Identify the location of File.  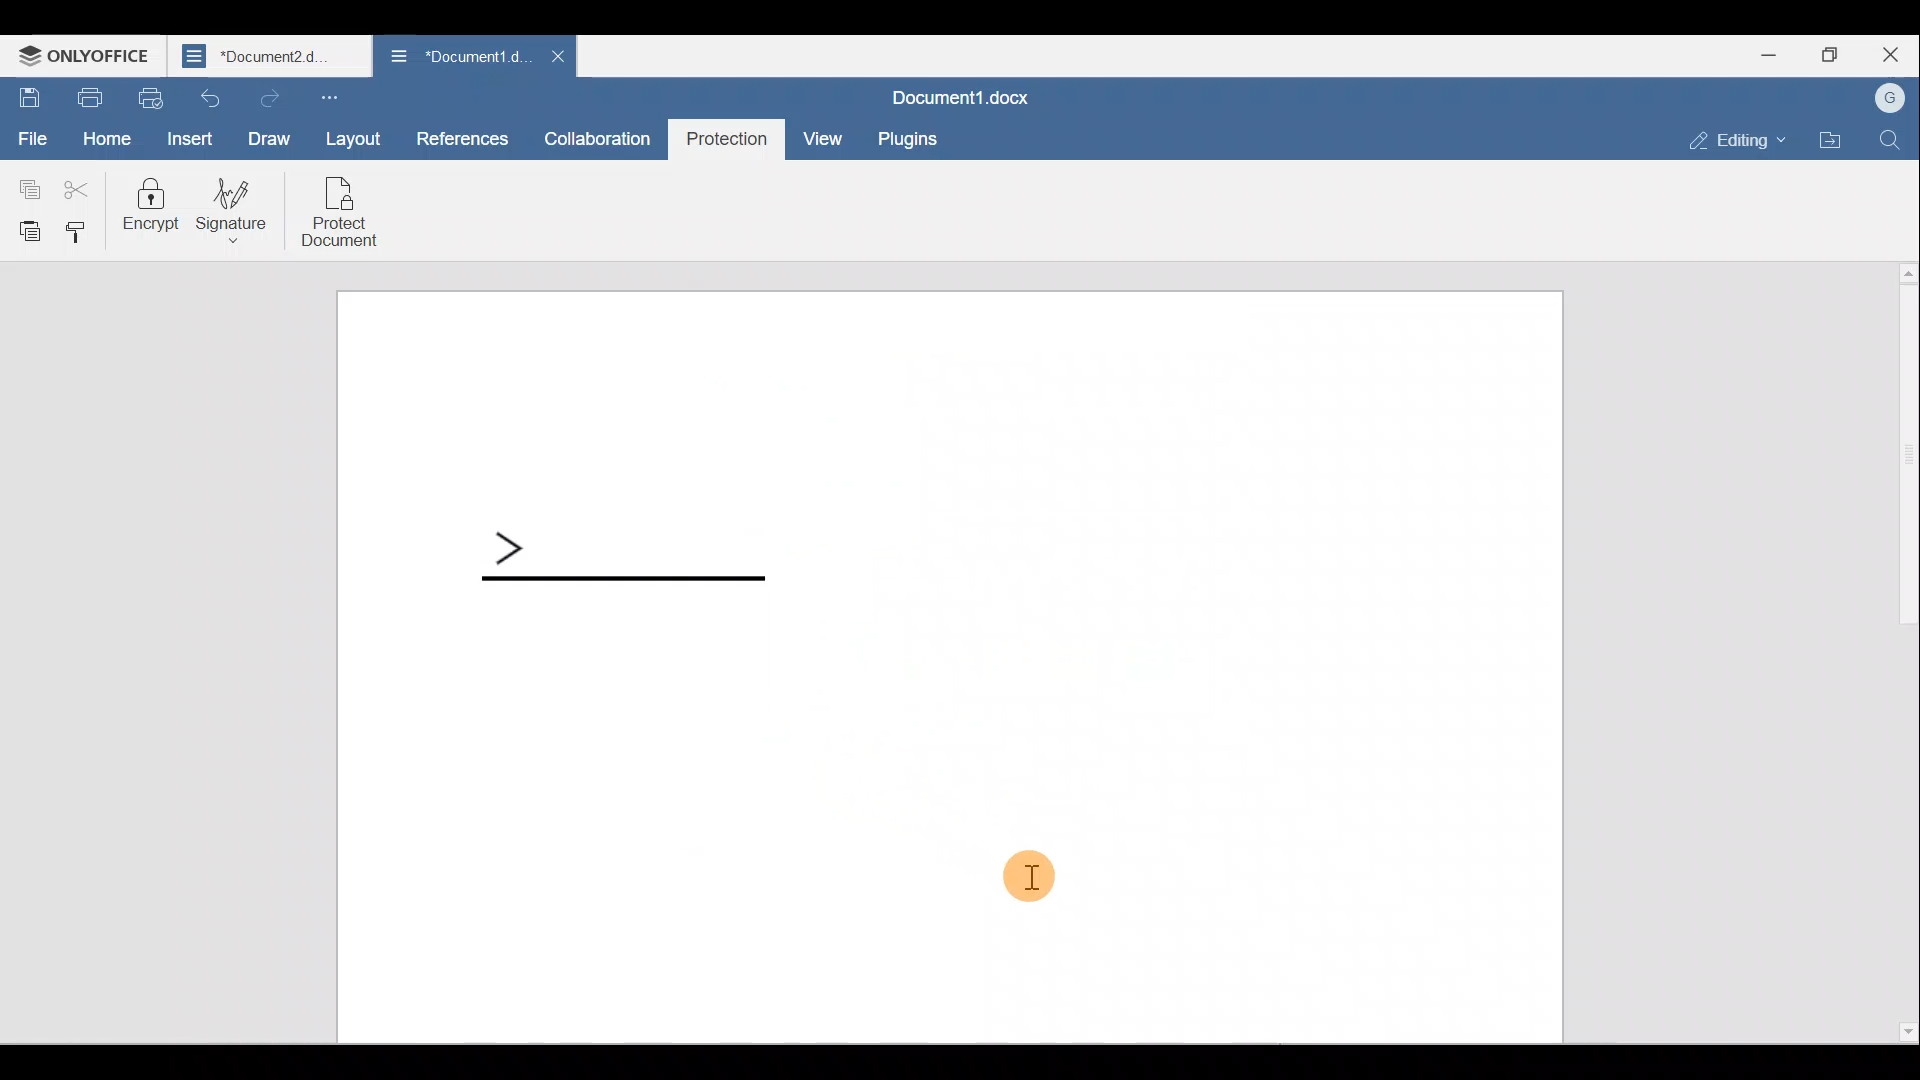
(30, 140).